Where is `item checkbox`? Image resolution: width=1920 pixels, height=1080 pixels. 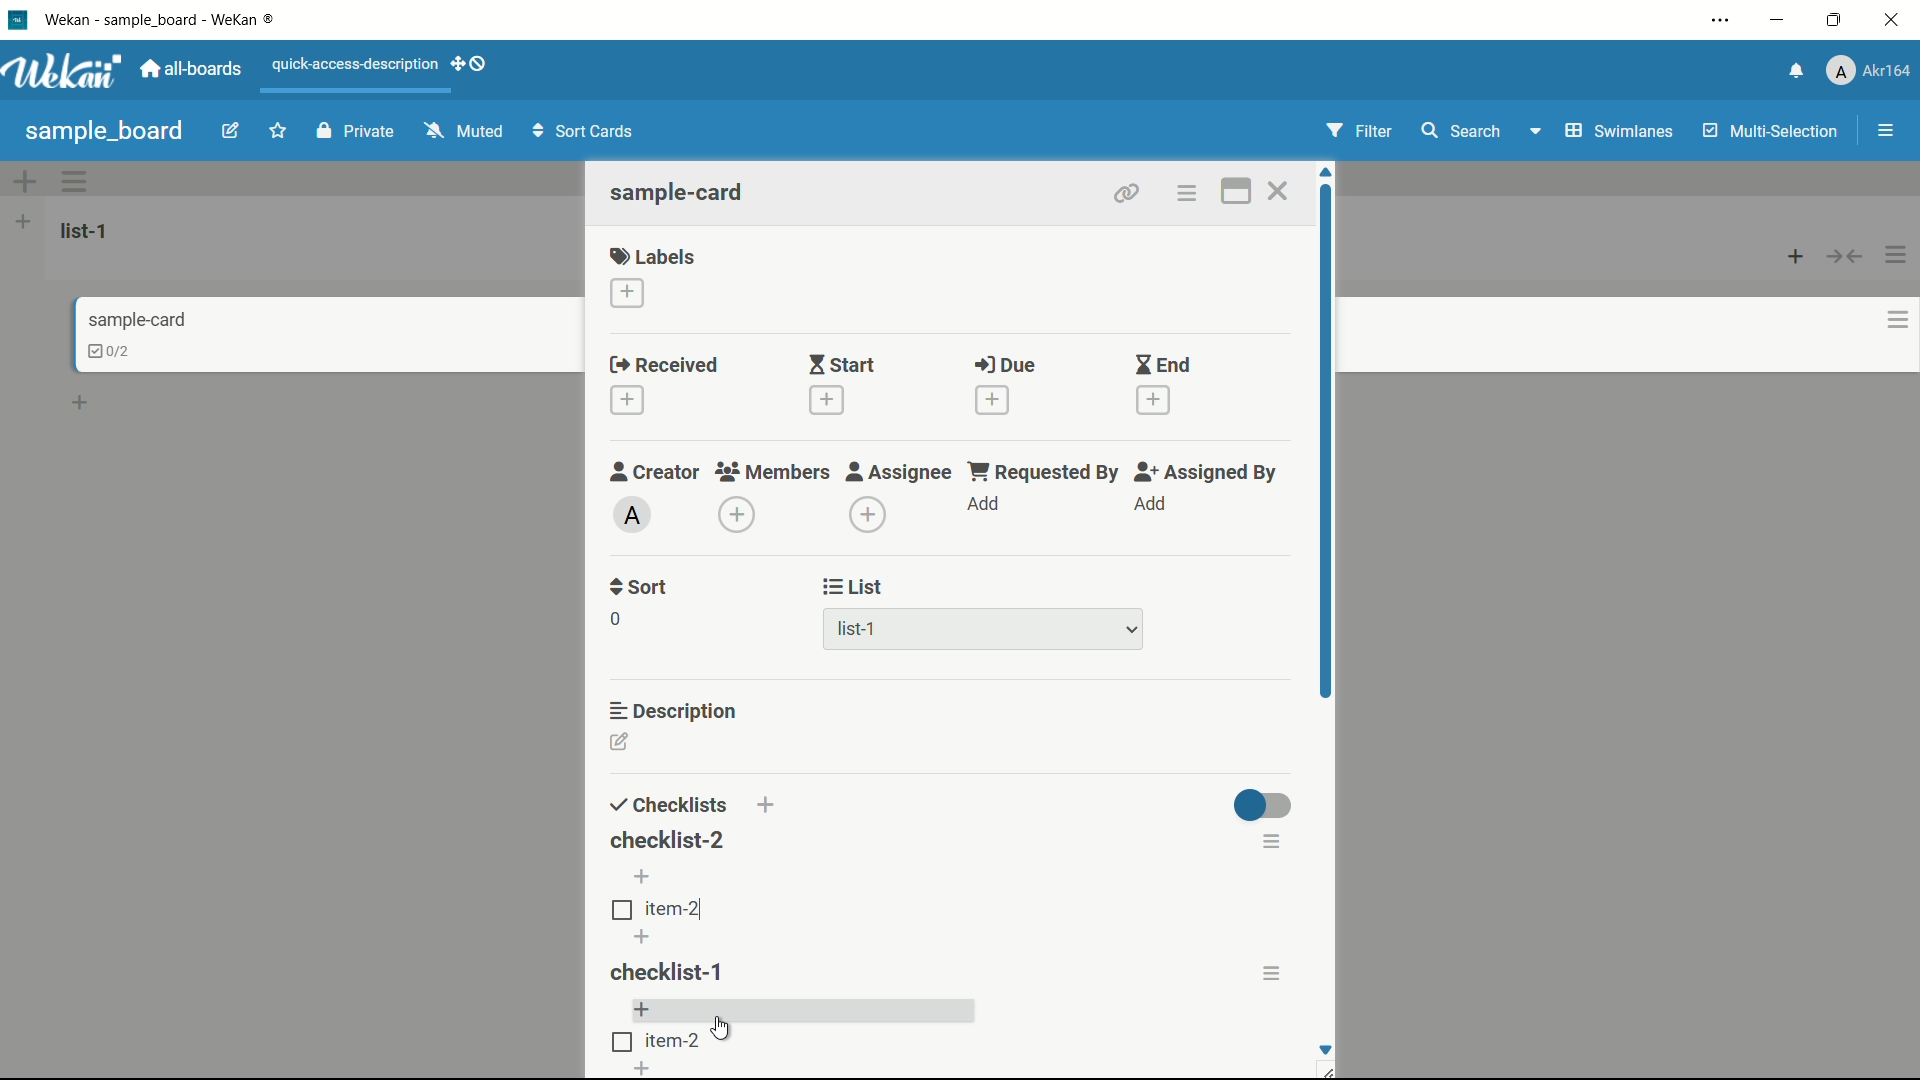 item checkbox is located at coordinates (658, 1041).